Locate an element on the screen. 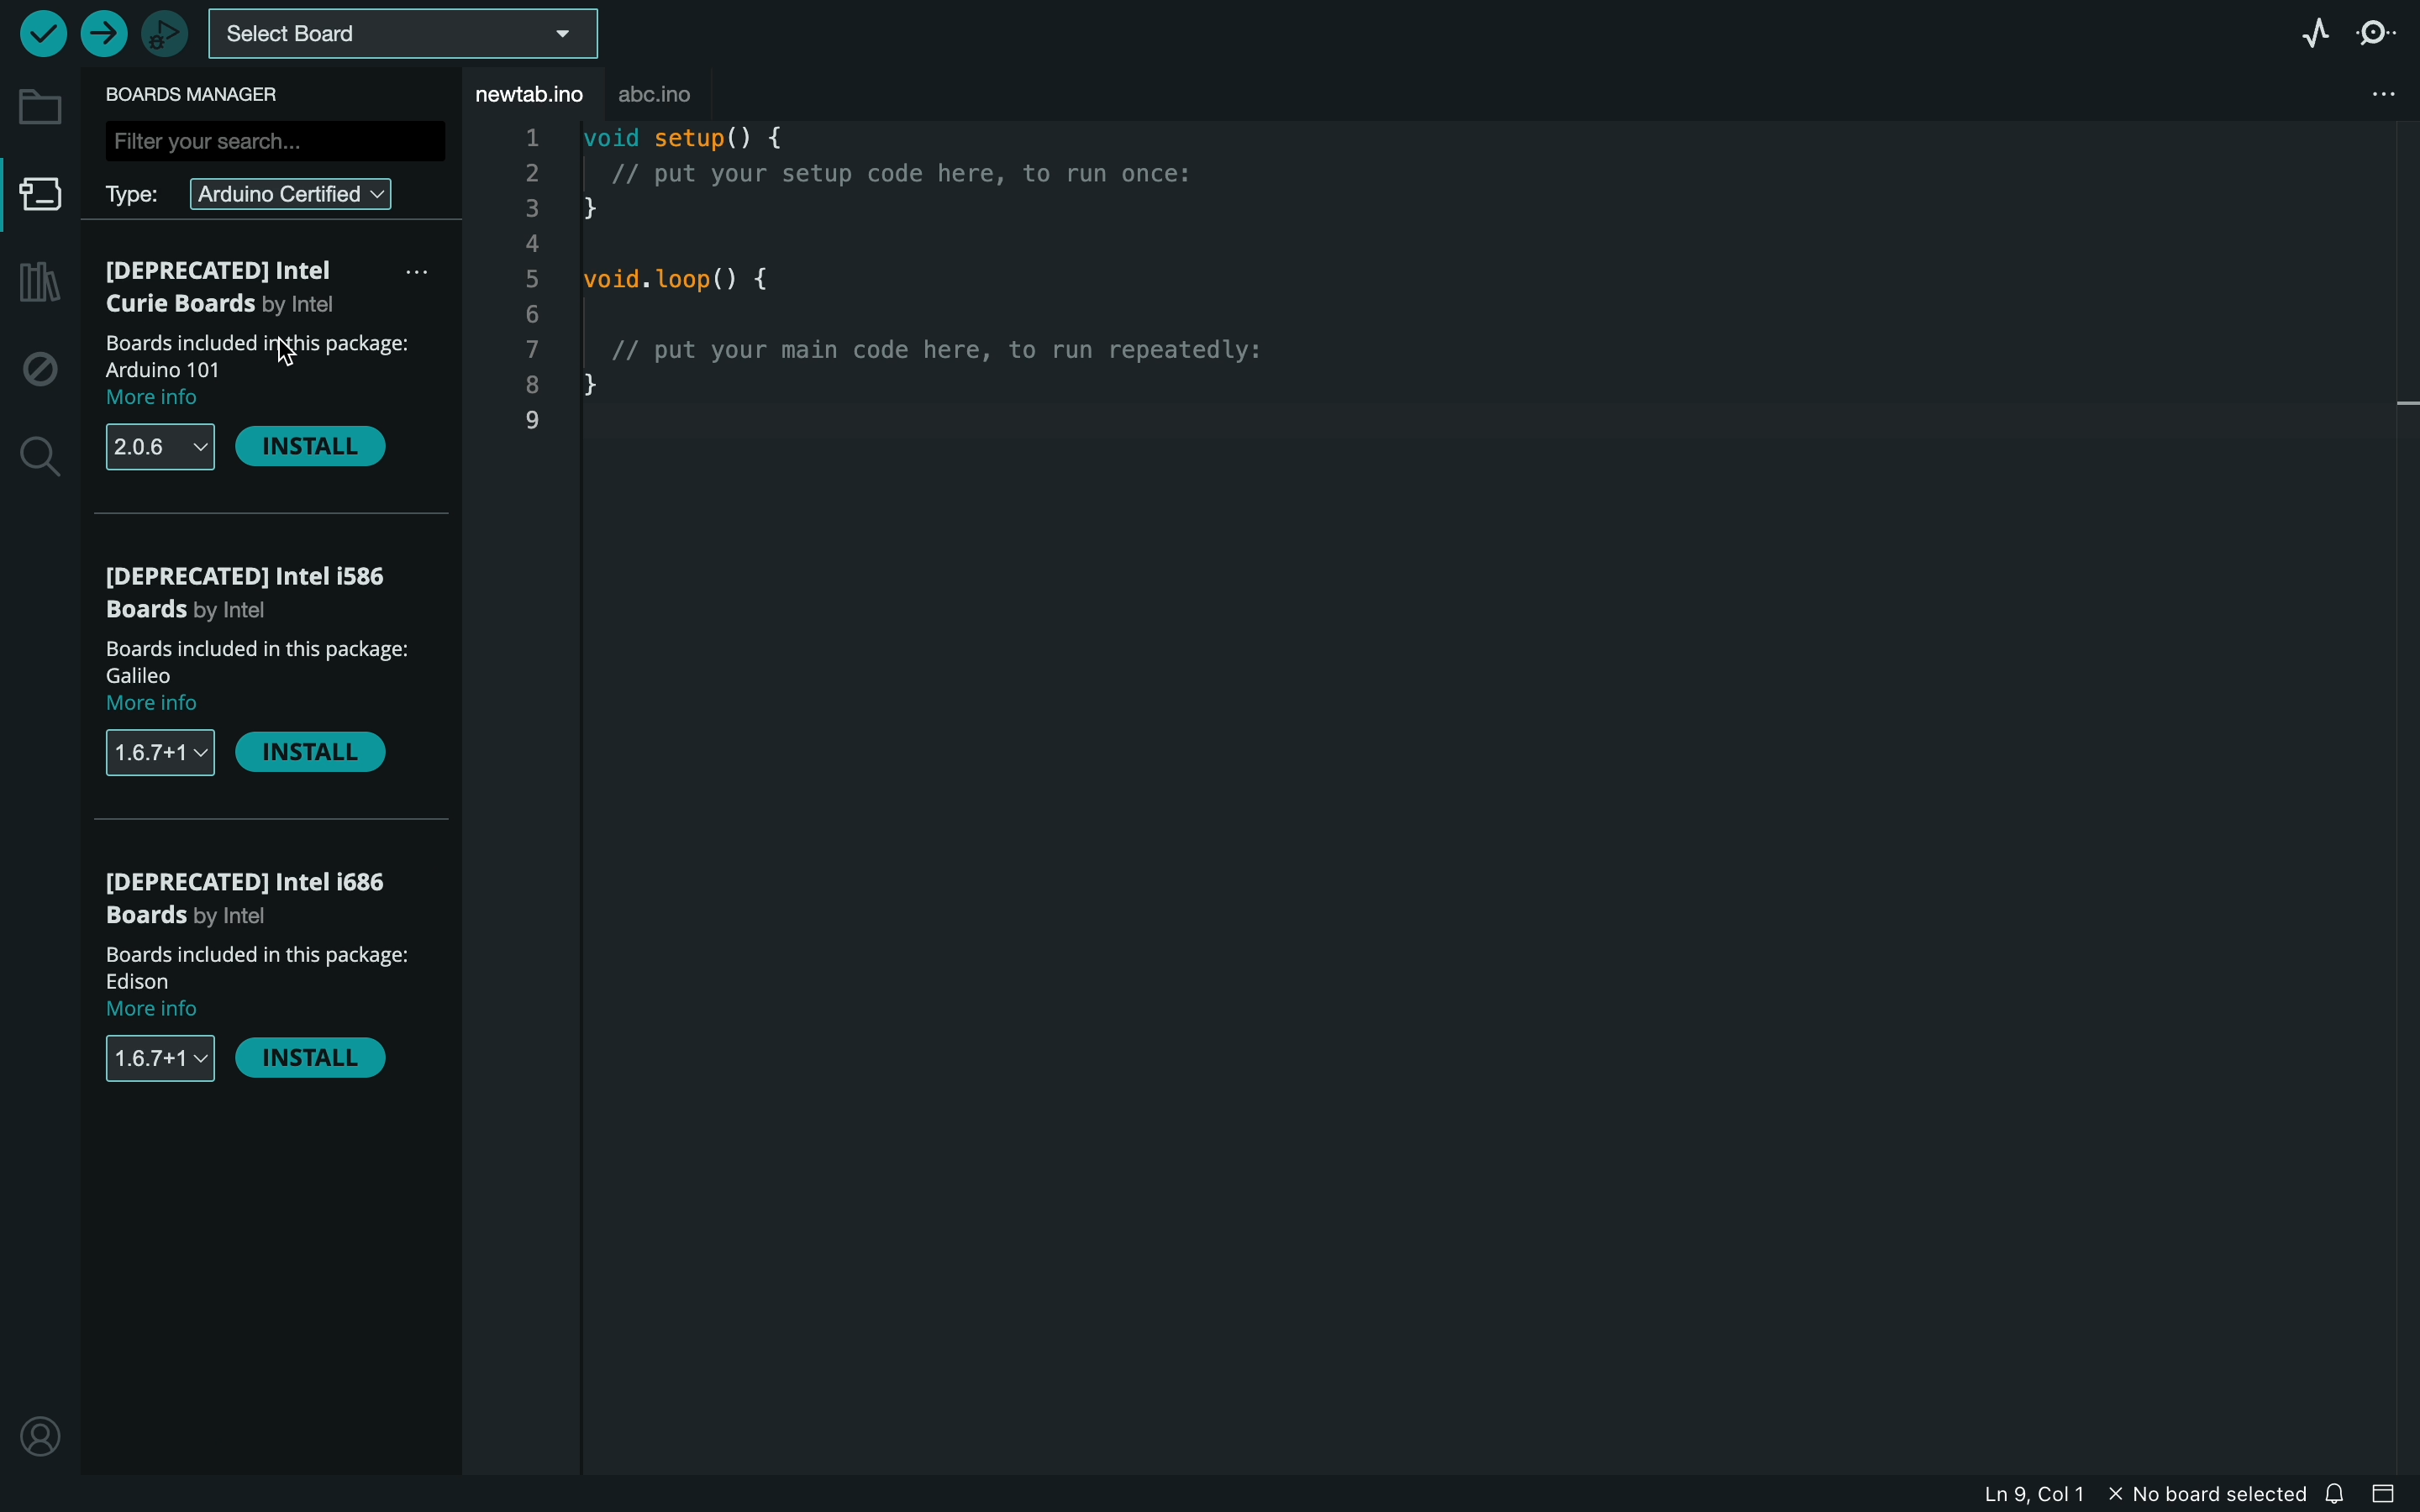 The image size is (2420, 1512). abc .ino is located at coordinates (677, 89).